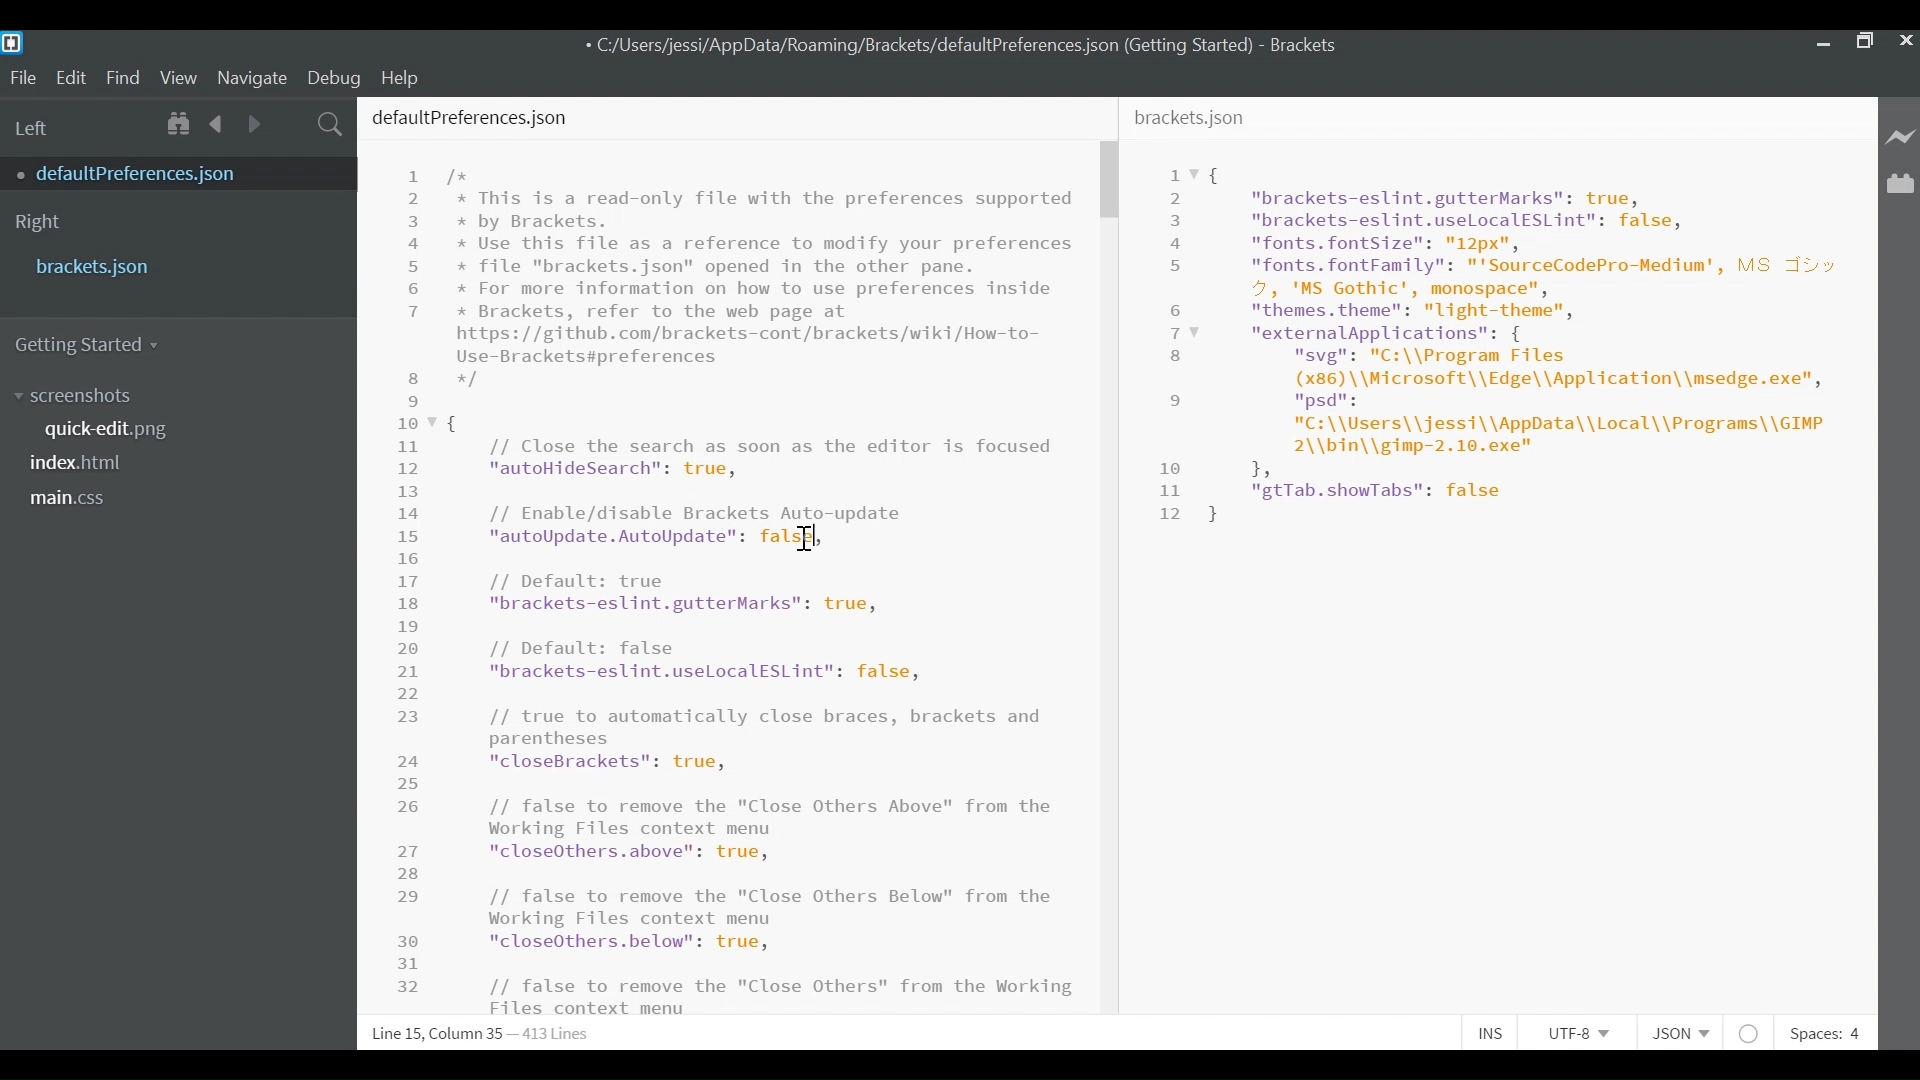 The width and height of the screenshot is (1920, 1080). I want to click on main.css, so click(70, 498).